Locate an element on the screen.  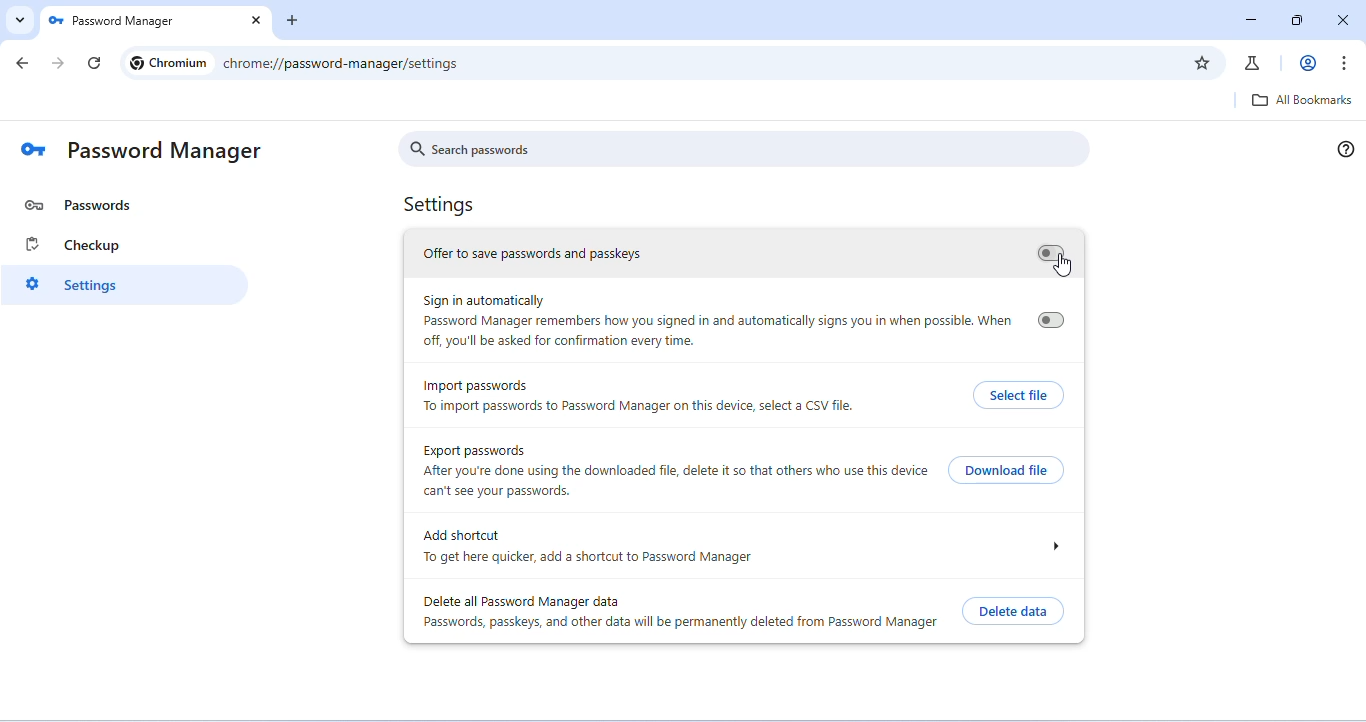
select file is located at coordinates (1020, 395).